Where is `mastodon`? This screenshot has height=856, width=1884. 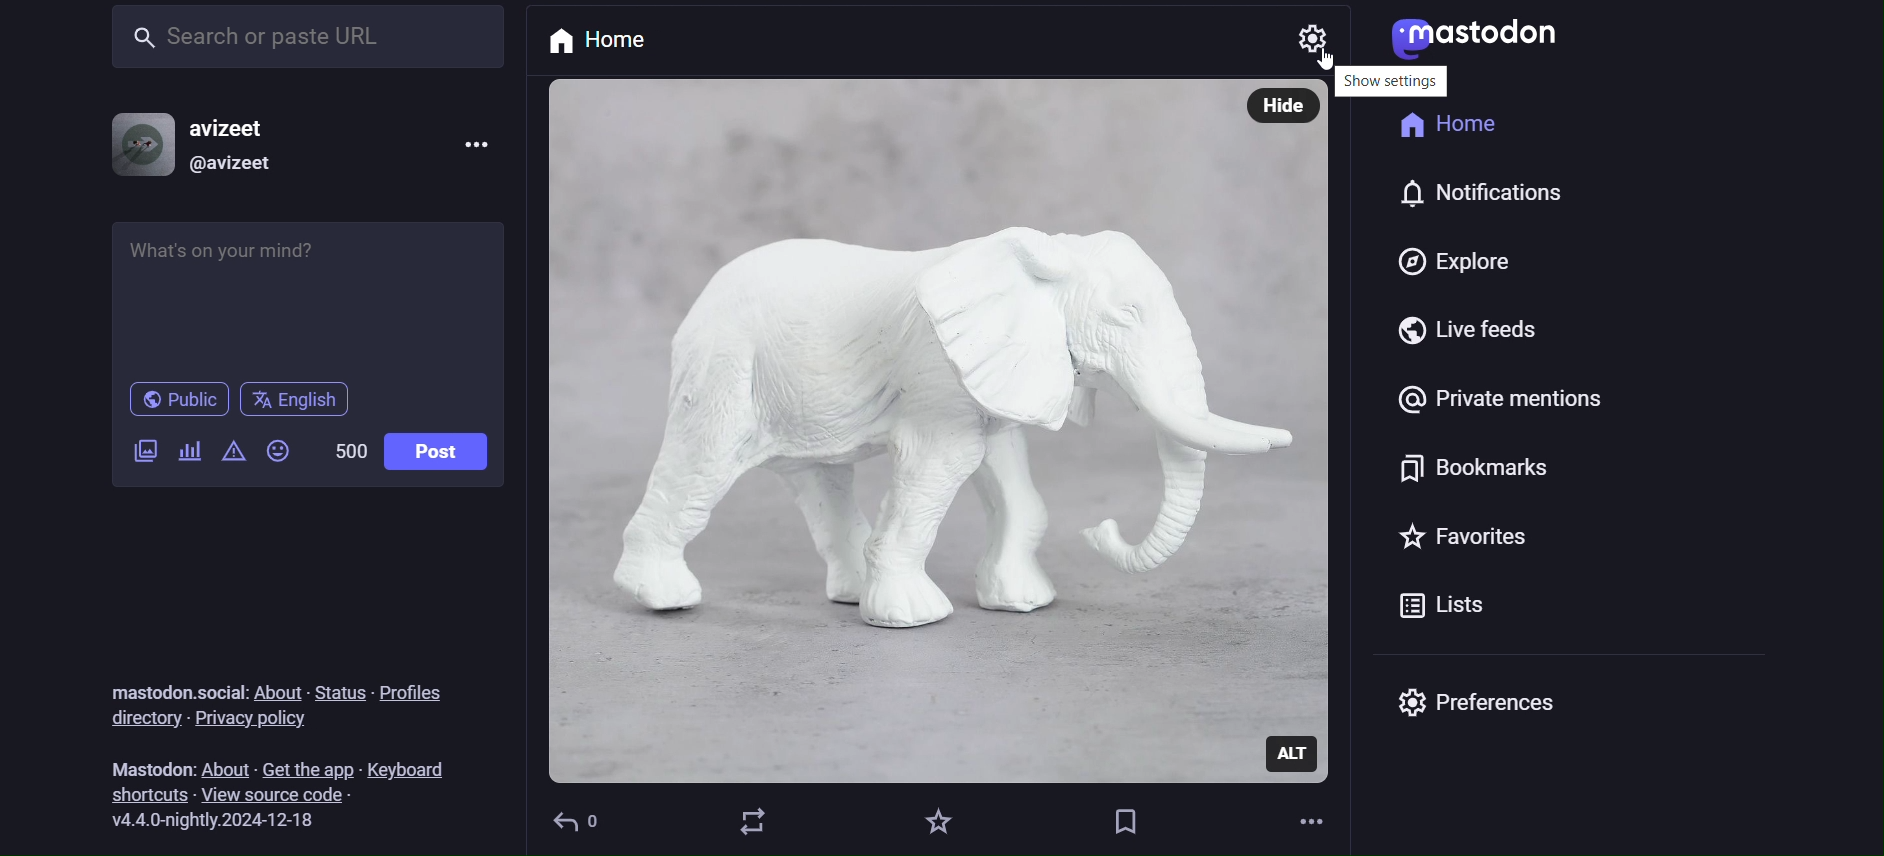
mastodon is located at coordinates (1477, 40).